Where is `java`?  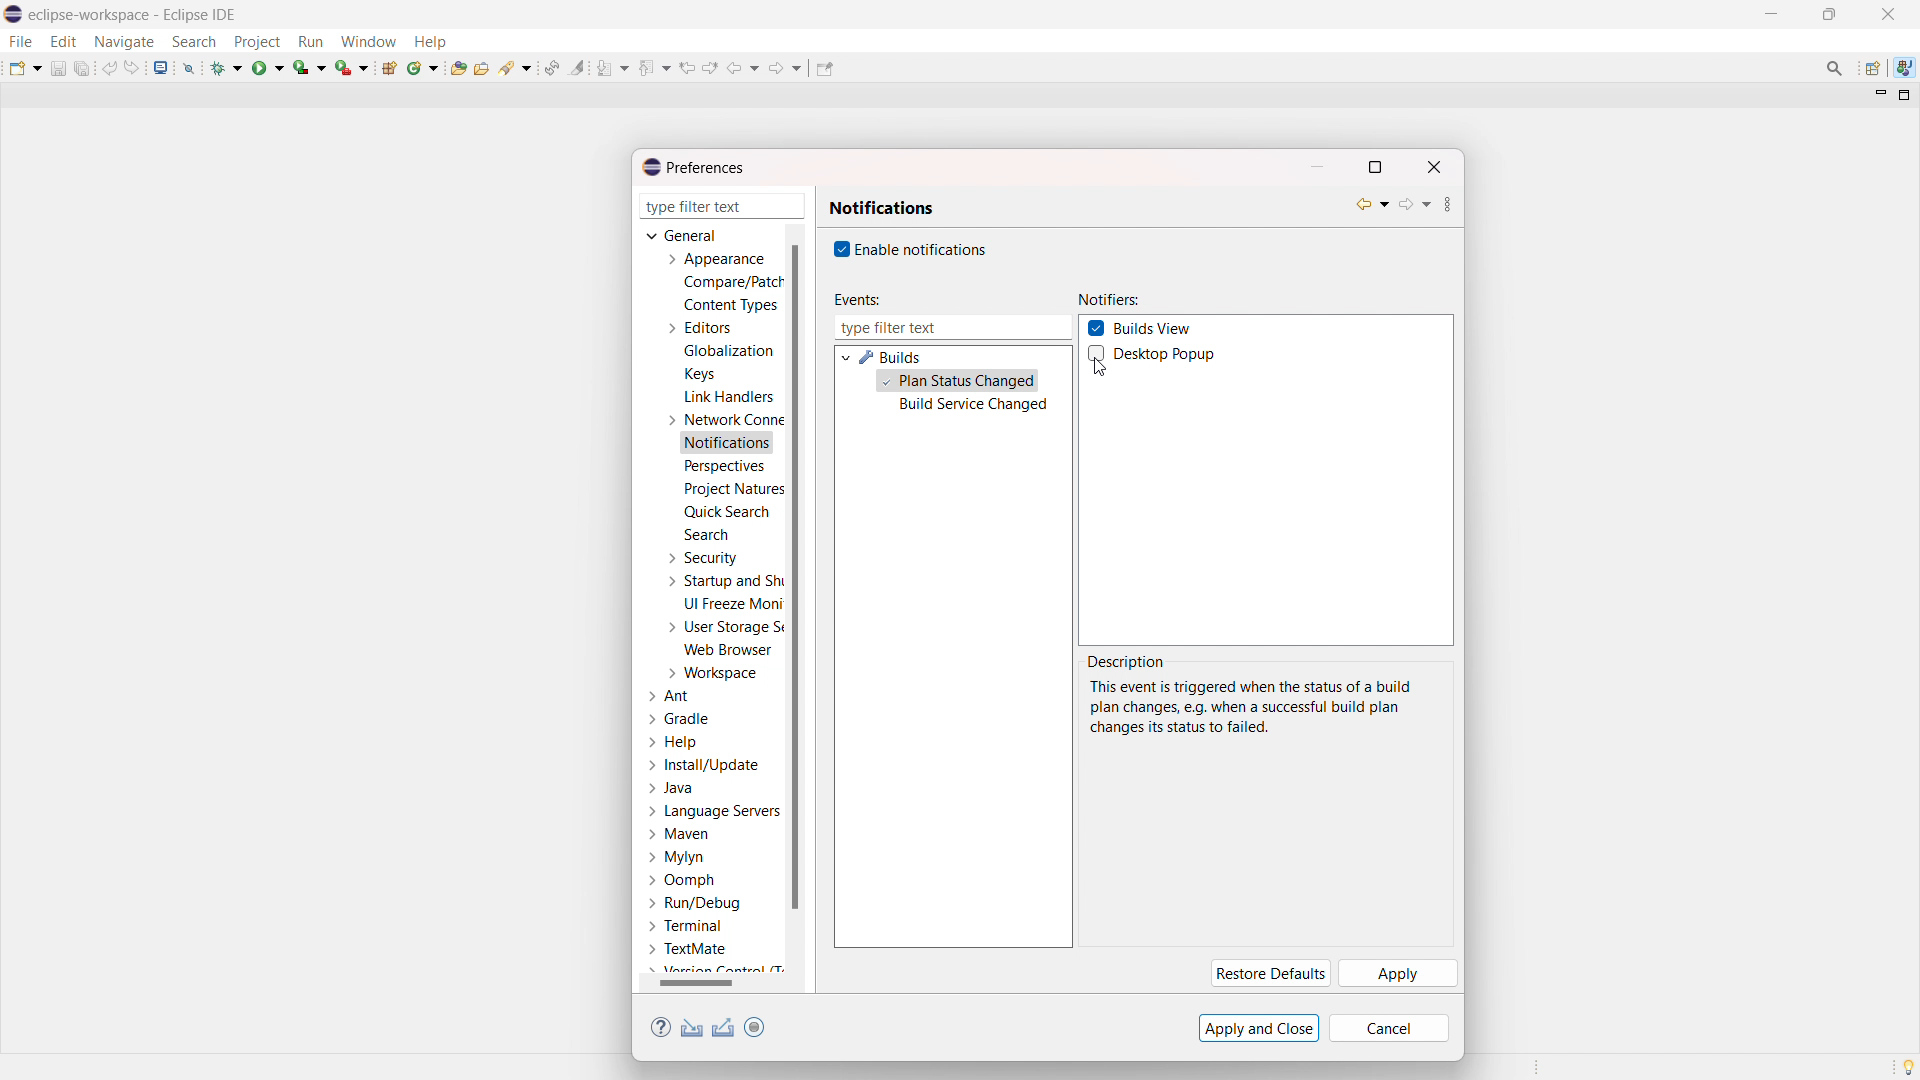 java is located at coordinates (673, 789).